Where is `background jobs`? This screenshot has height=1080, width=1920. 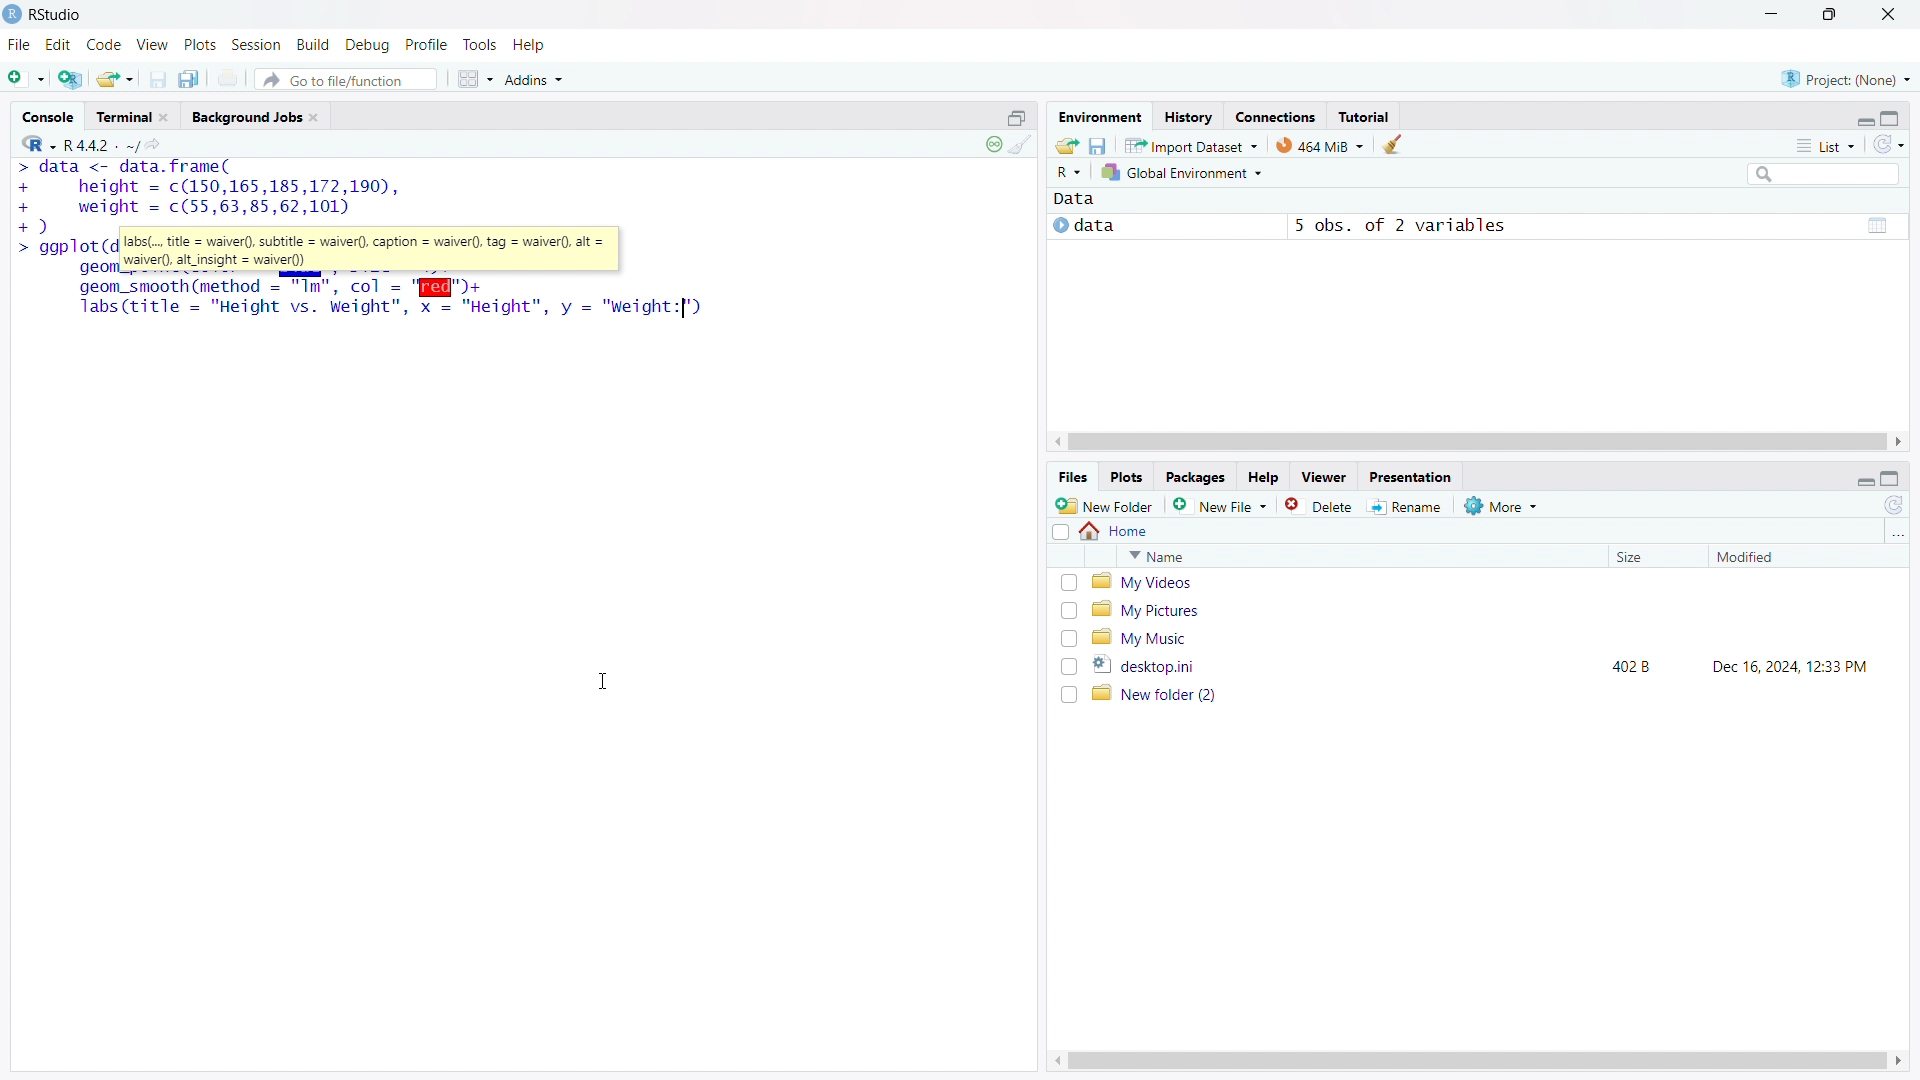 background jobs is located at coordinates (245, 116).